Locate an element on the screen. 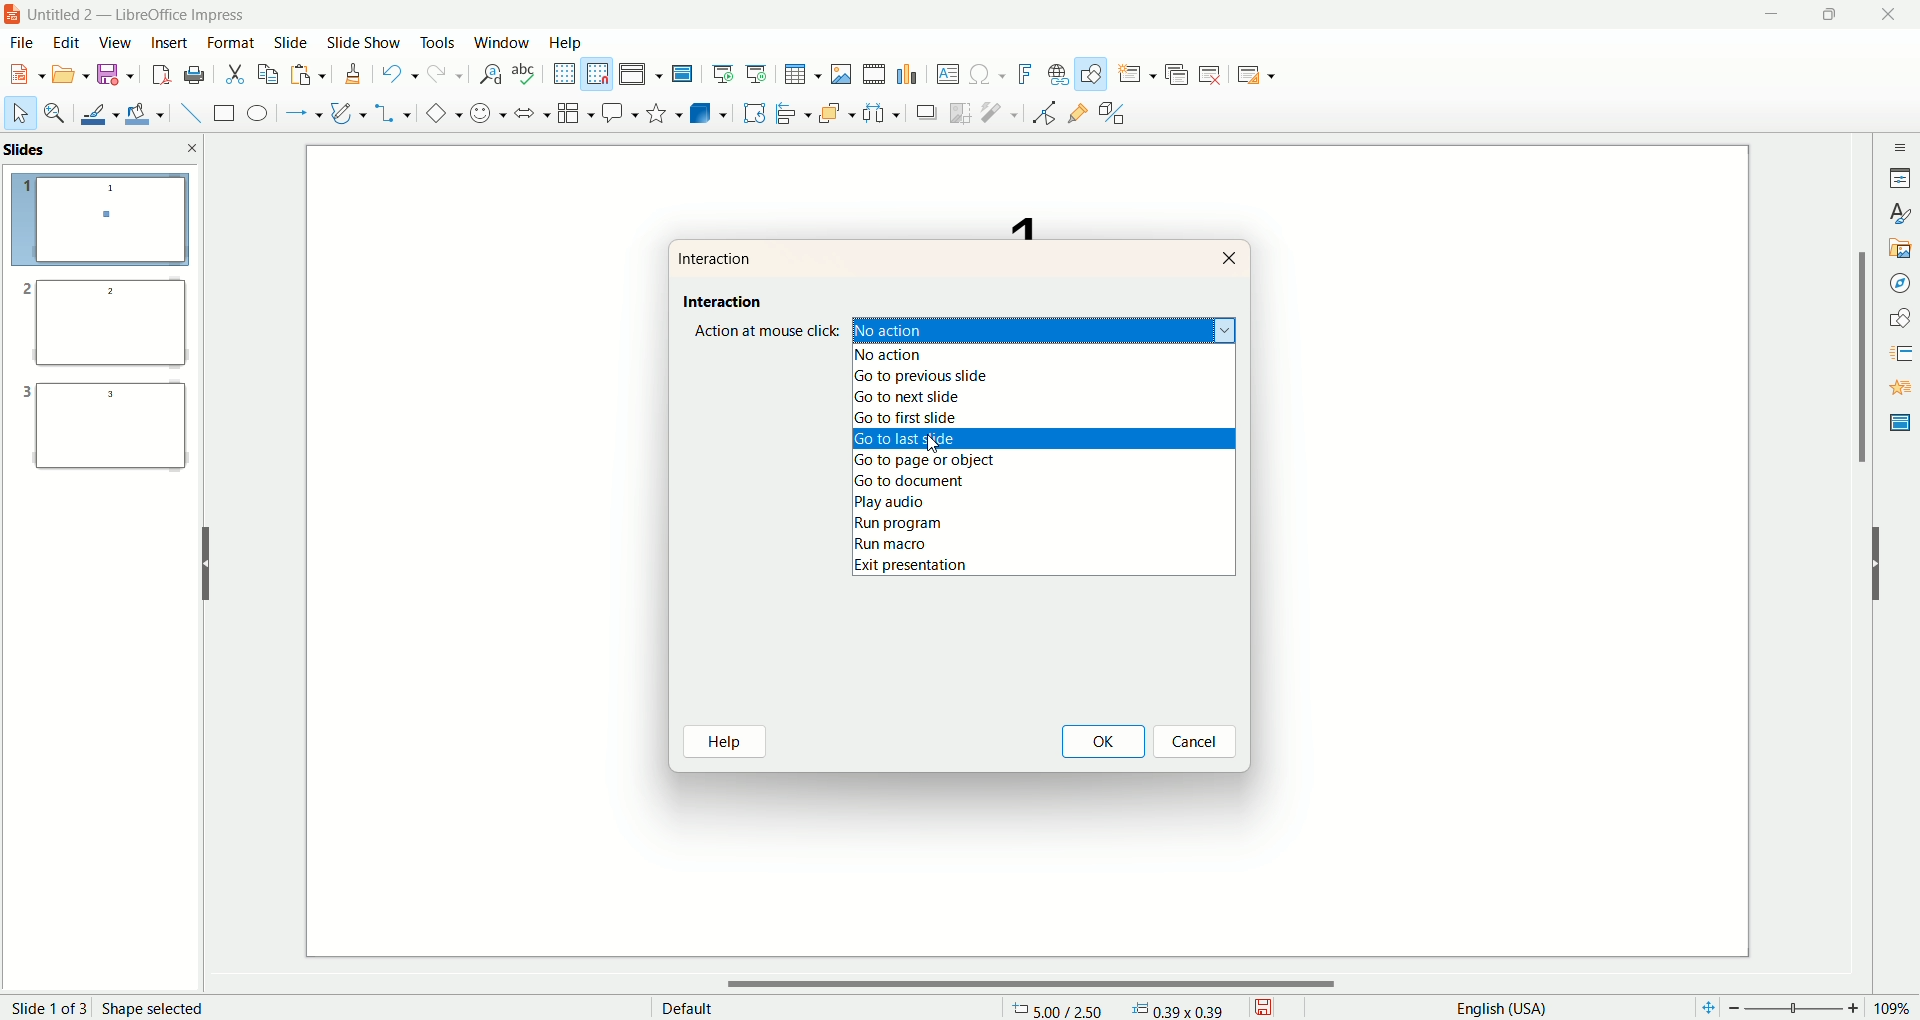 The image size is (1920, 1020). close is located at coordinates (1231, 257).